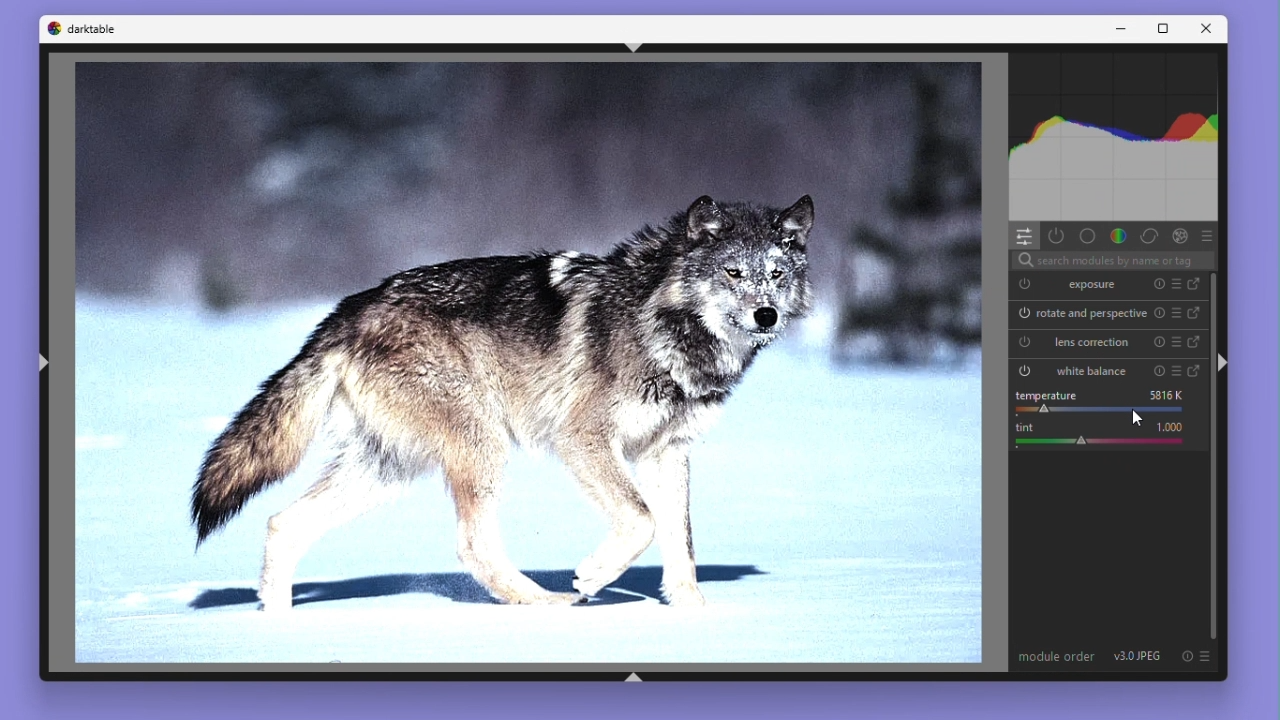 The height and width of the screenshot is (720, 1280). I want to click on Module order, so click(1057, 657).